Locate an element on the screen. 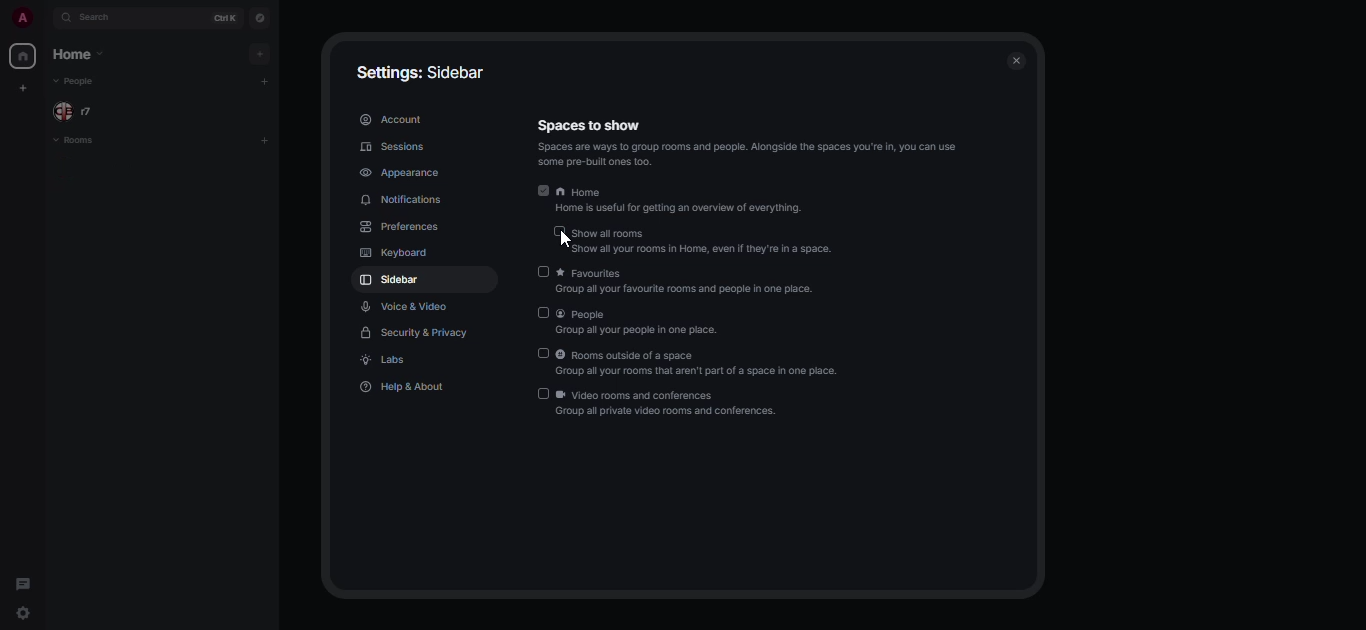 Image resolution: width=1366 pixels, height=630 pixels. disabled is located at coordinates (544, 393).